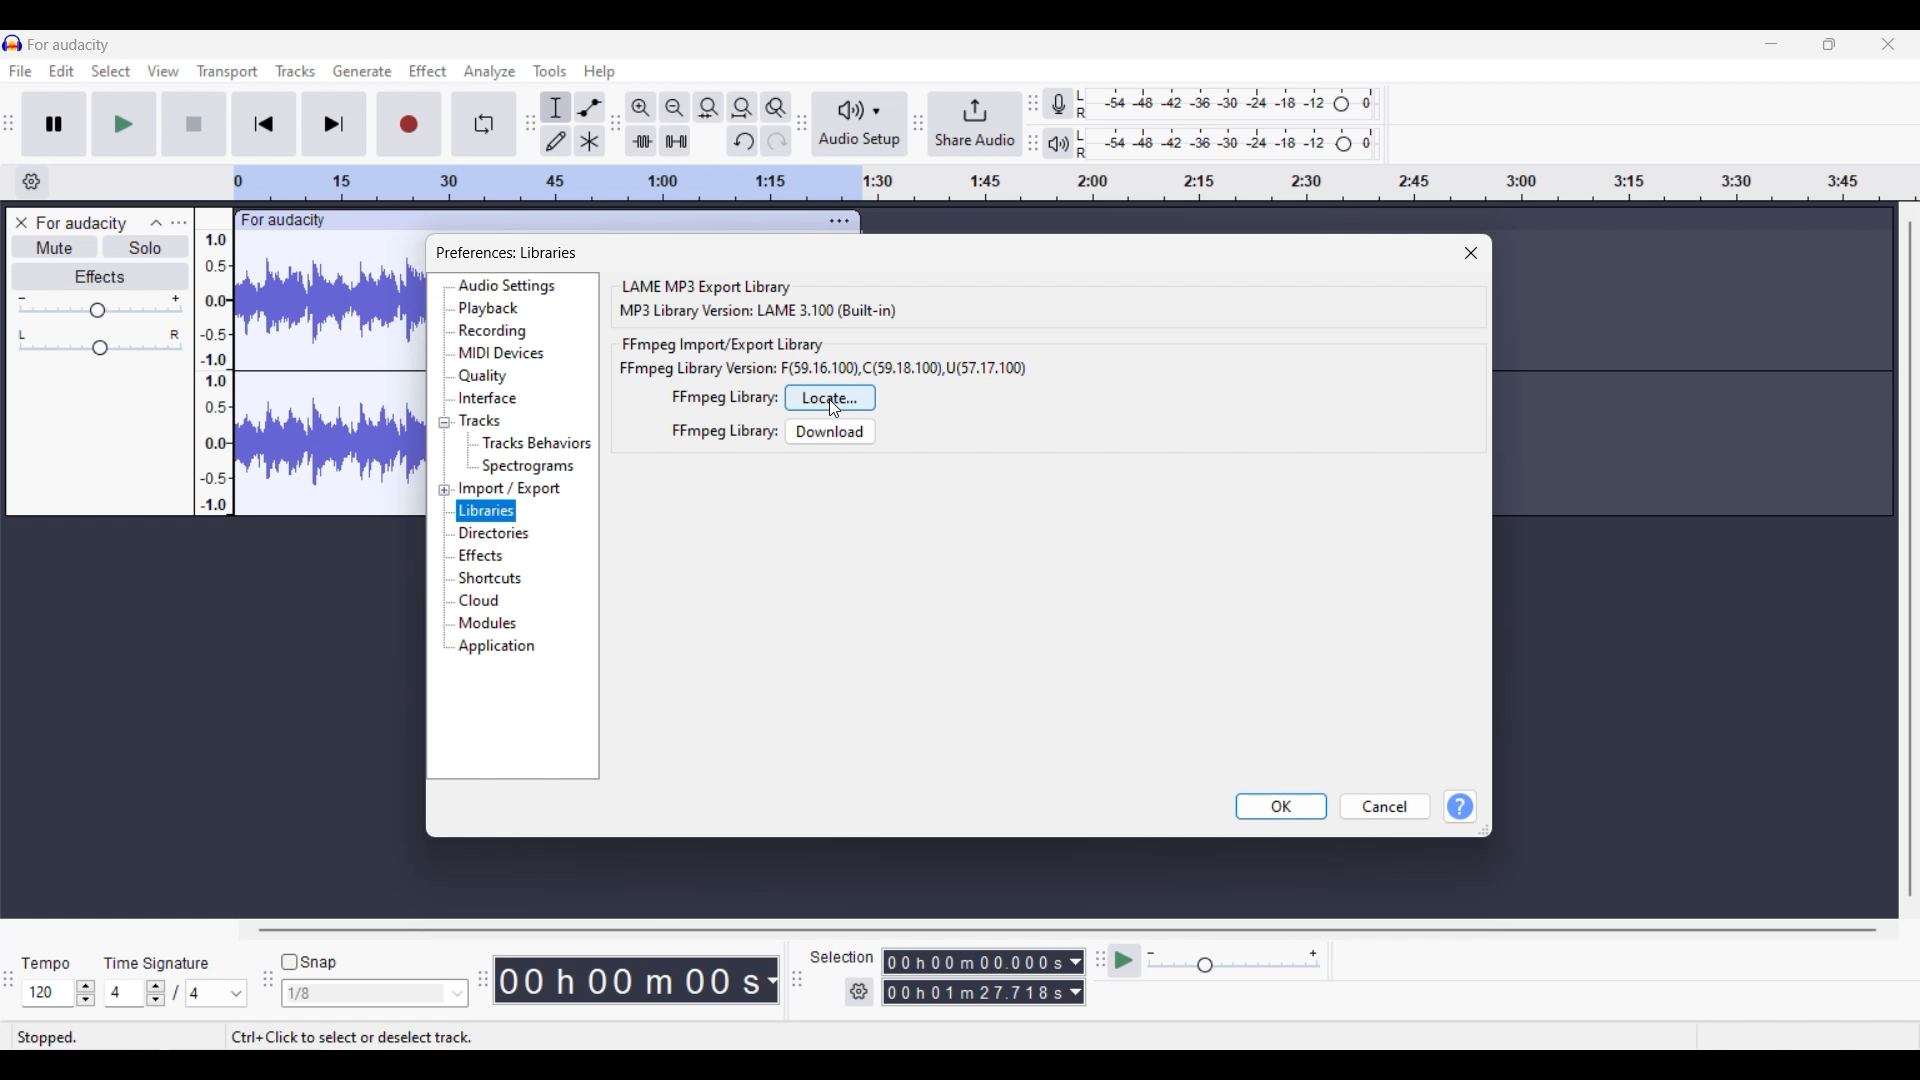 The width and height of the screenshot is (1920, 1080). I want to click on Snap, so click(309, 961).